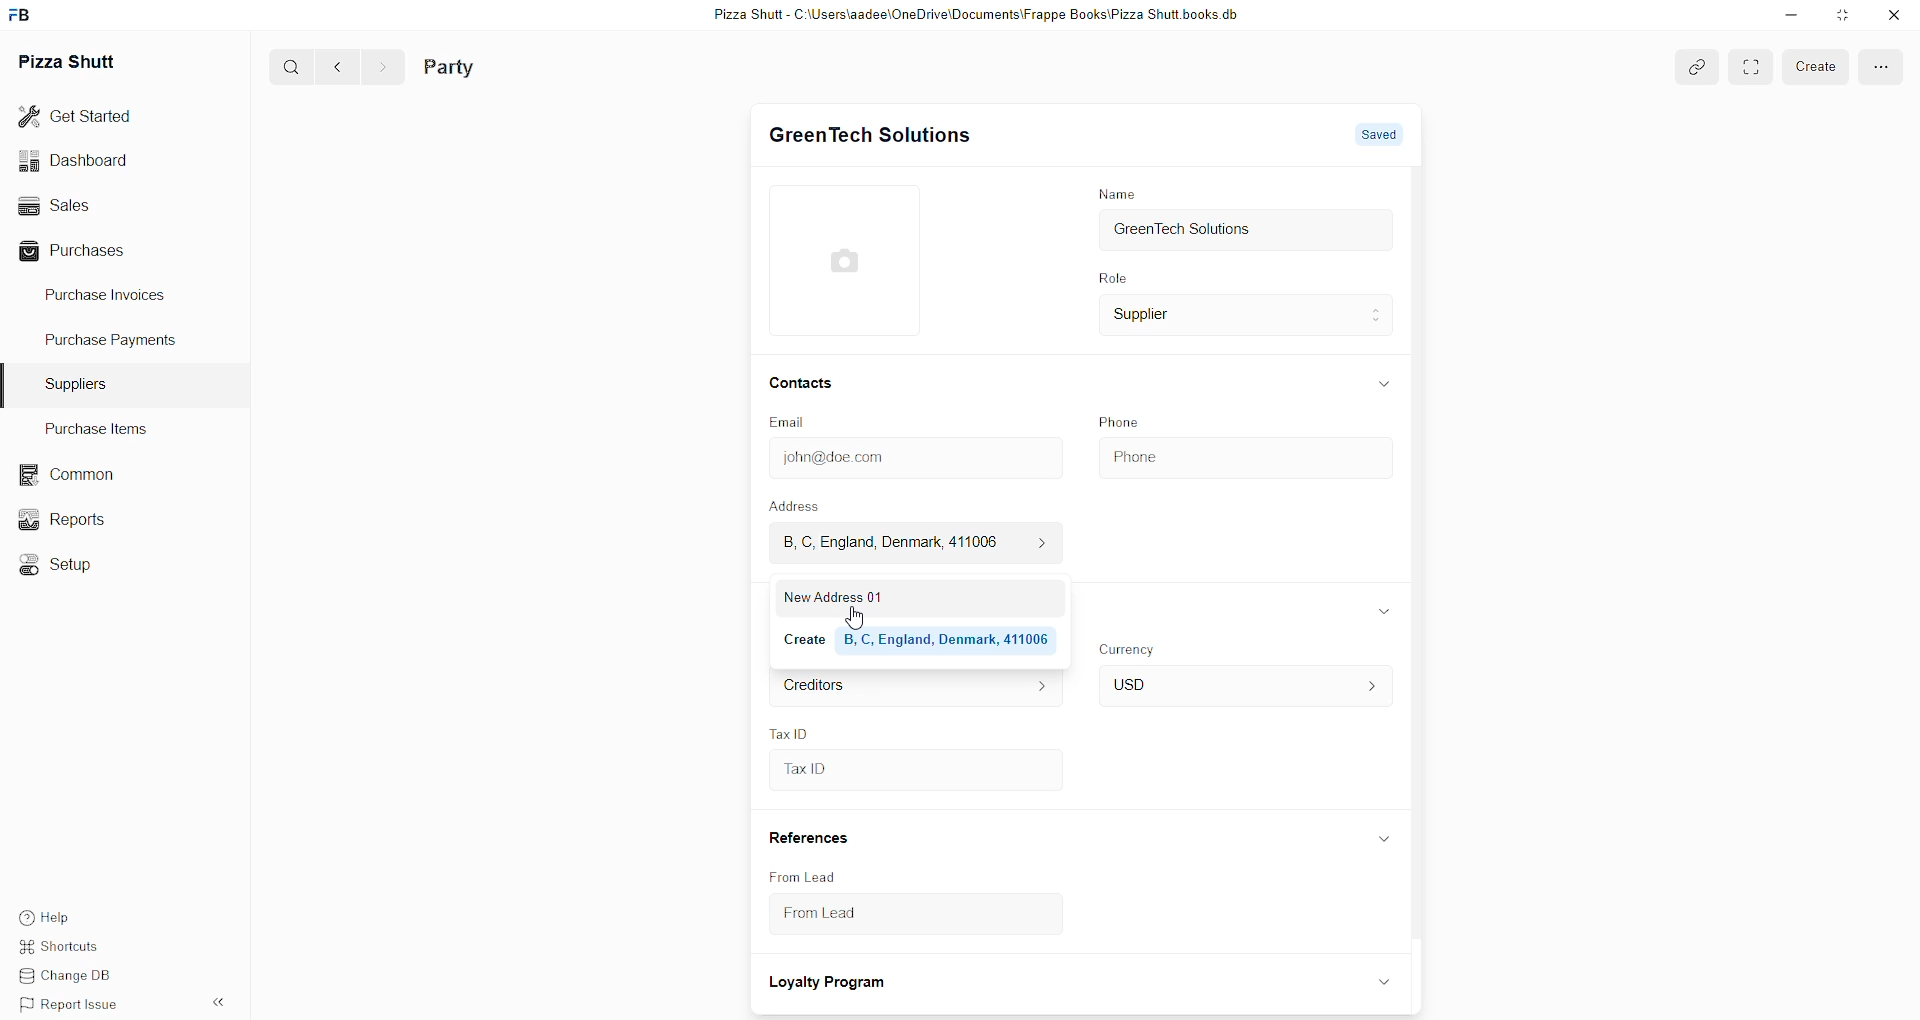 The width and height of the screenshot is (1920, 1020). I want to click on Contacts, so click(802, 385).